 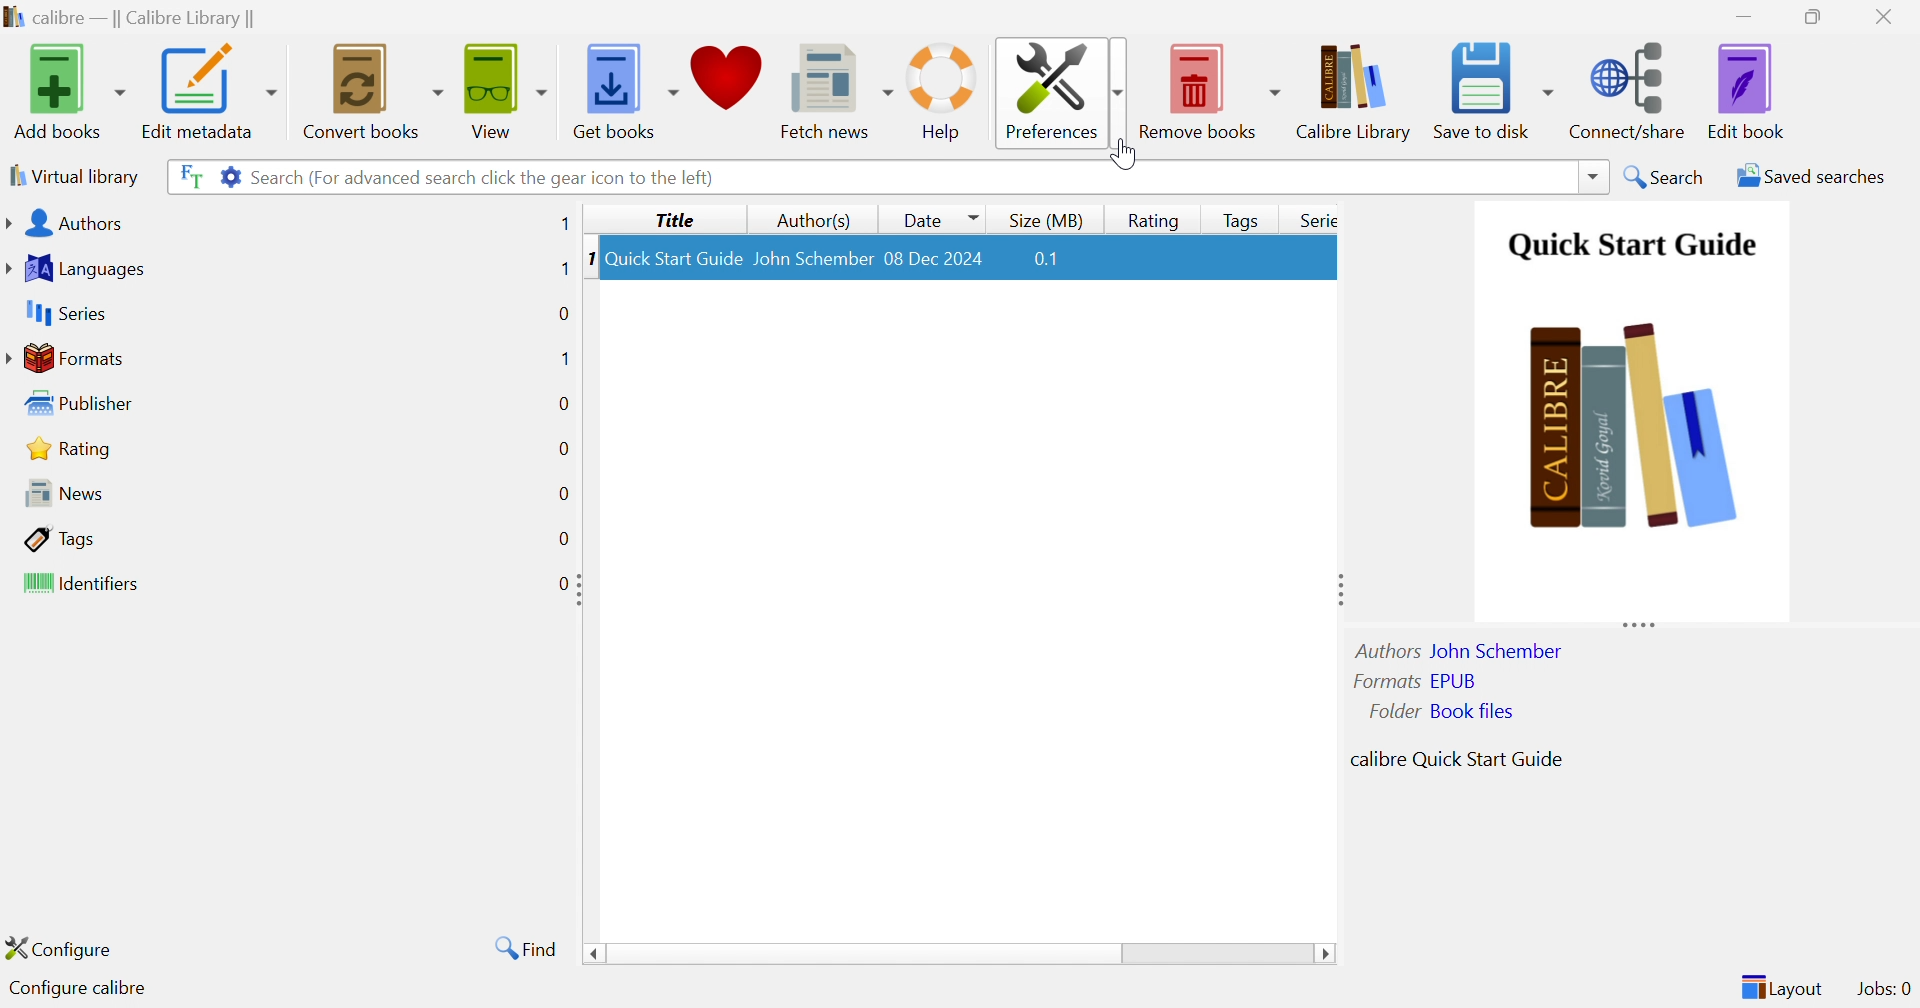 I want to click on calibre Quick Start Guide, so click(x=1456, y=757).